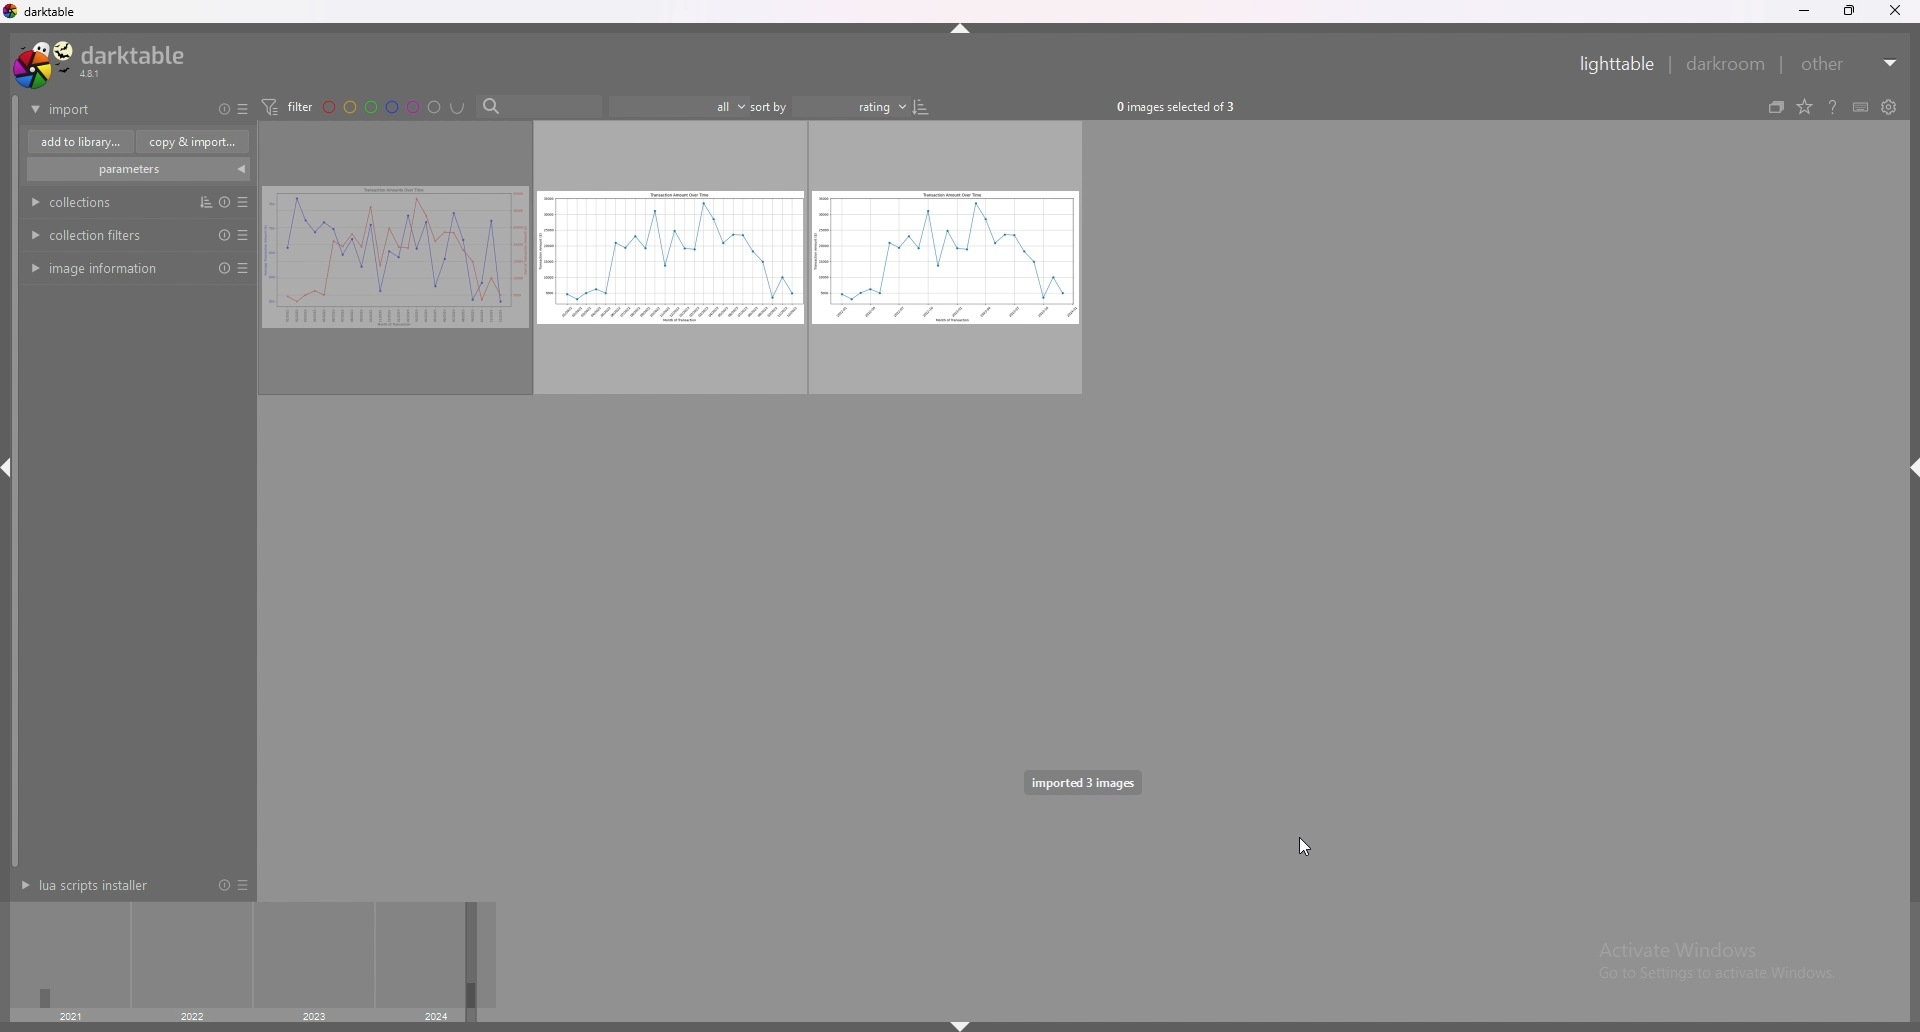  I want to click on include color label, so click(458, 107).